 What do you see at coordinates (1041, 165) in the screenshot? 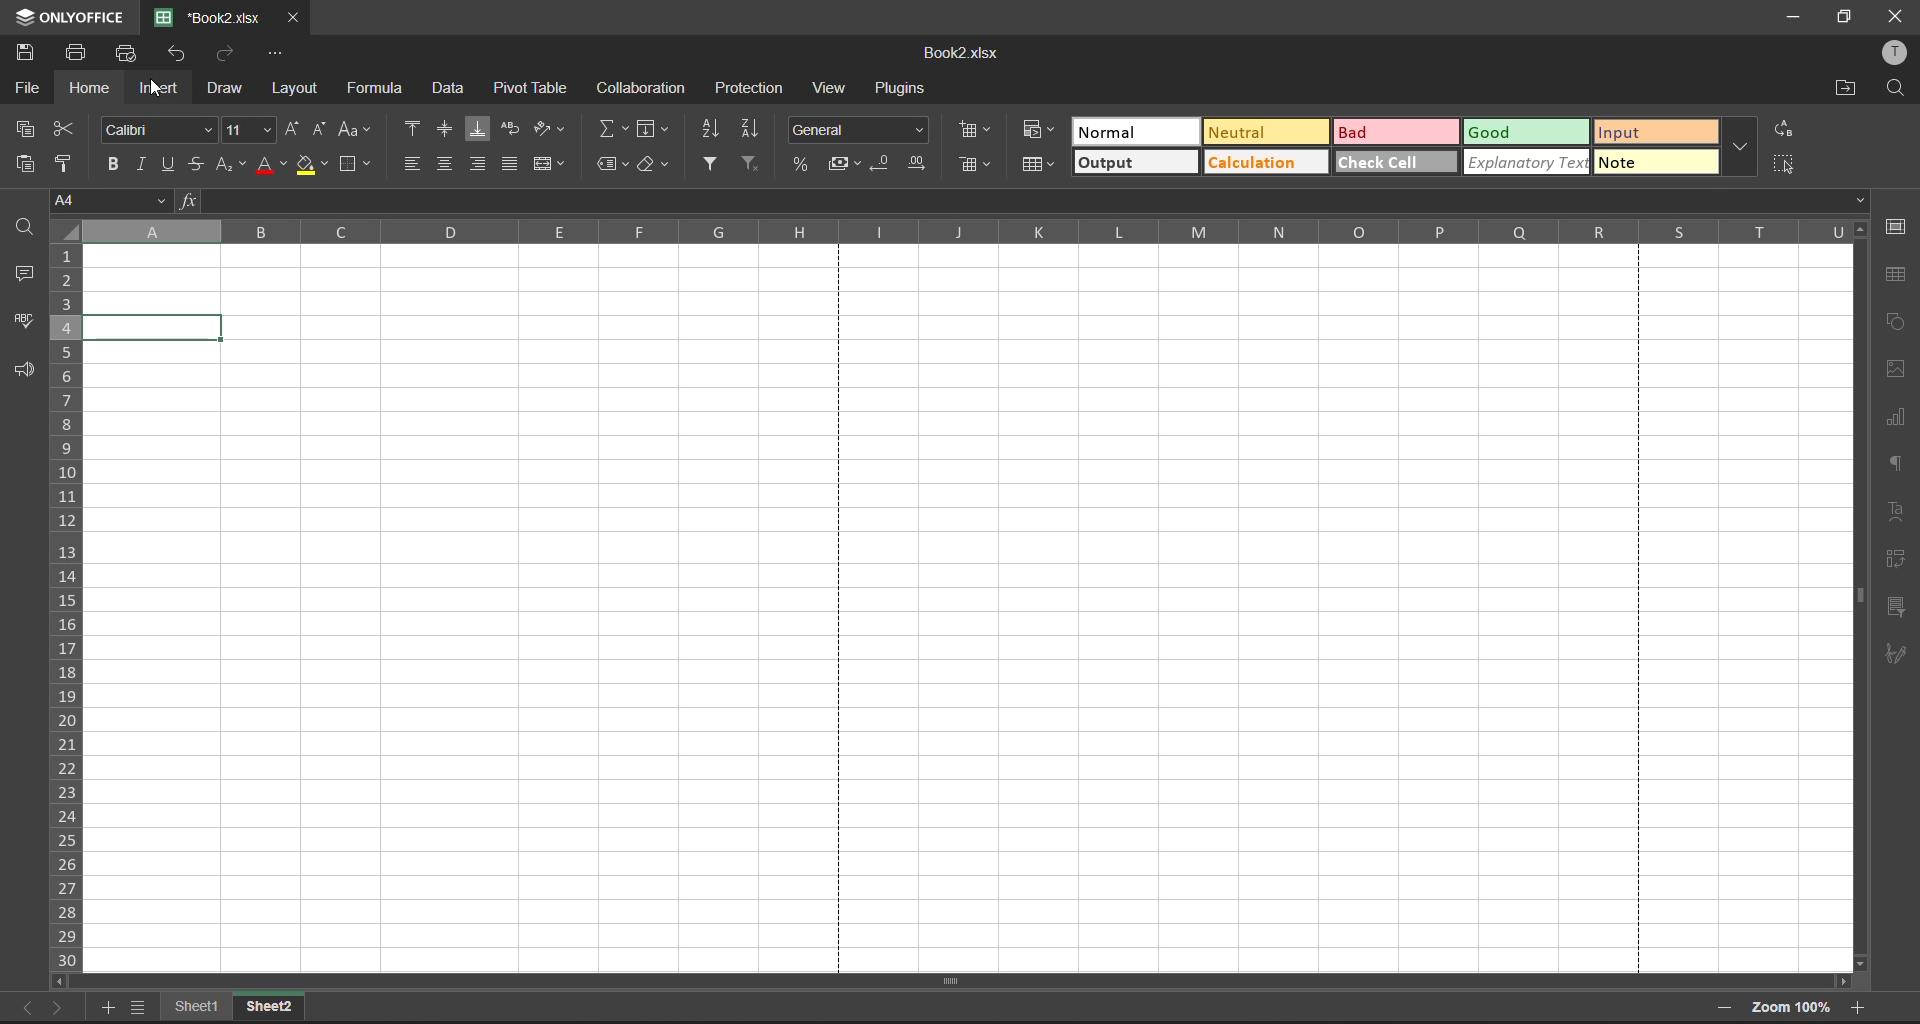
I see `format as table` at bounding box center [1041, 165].